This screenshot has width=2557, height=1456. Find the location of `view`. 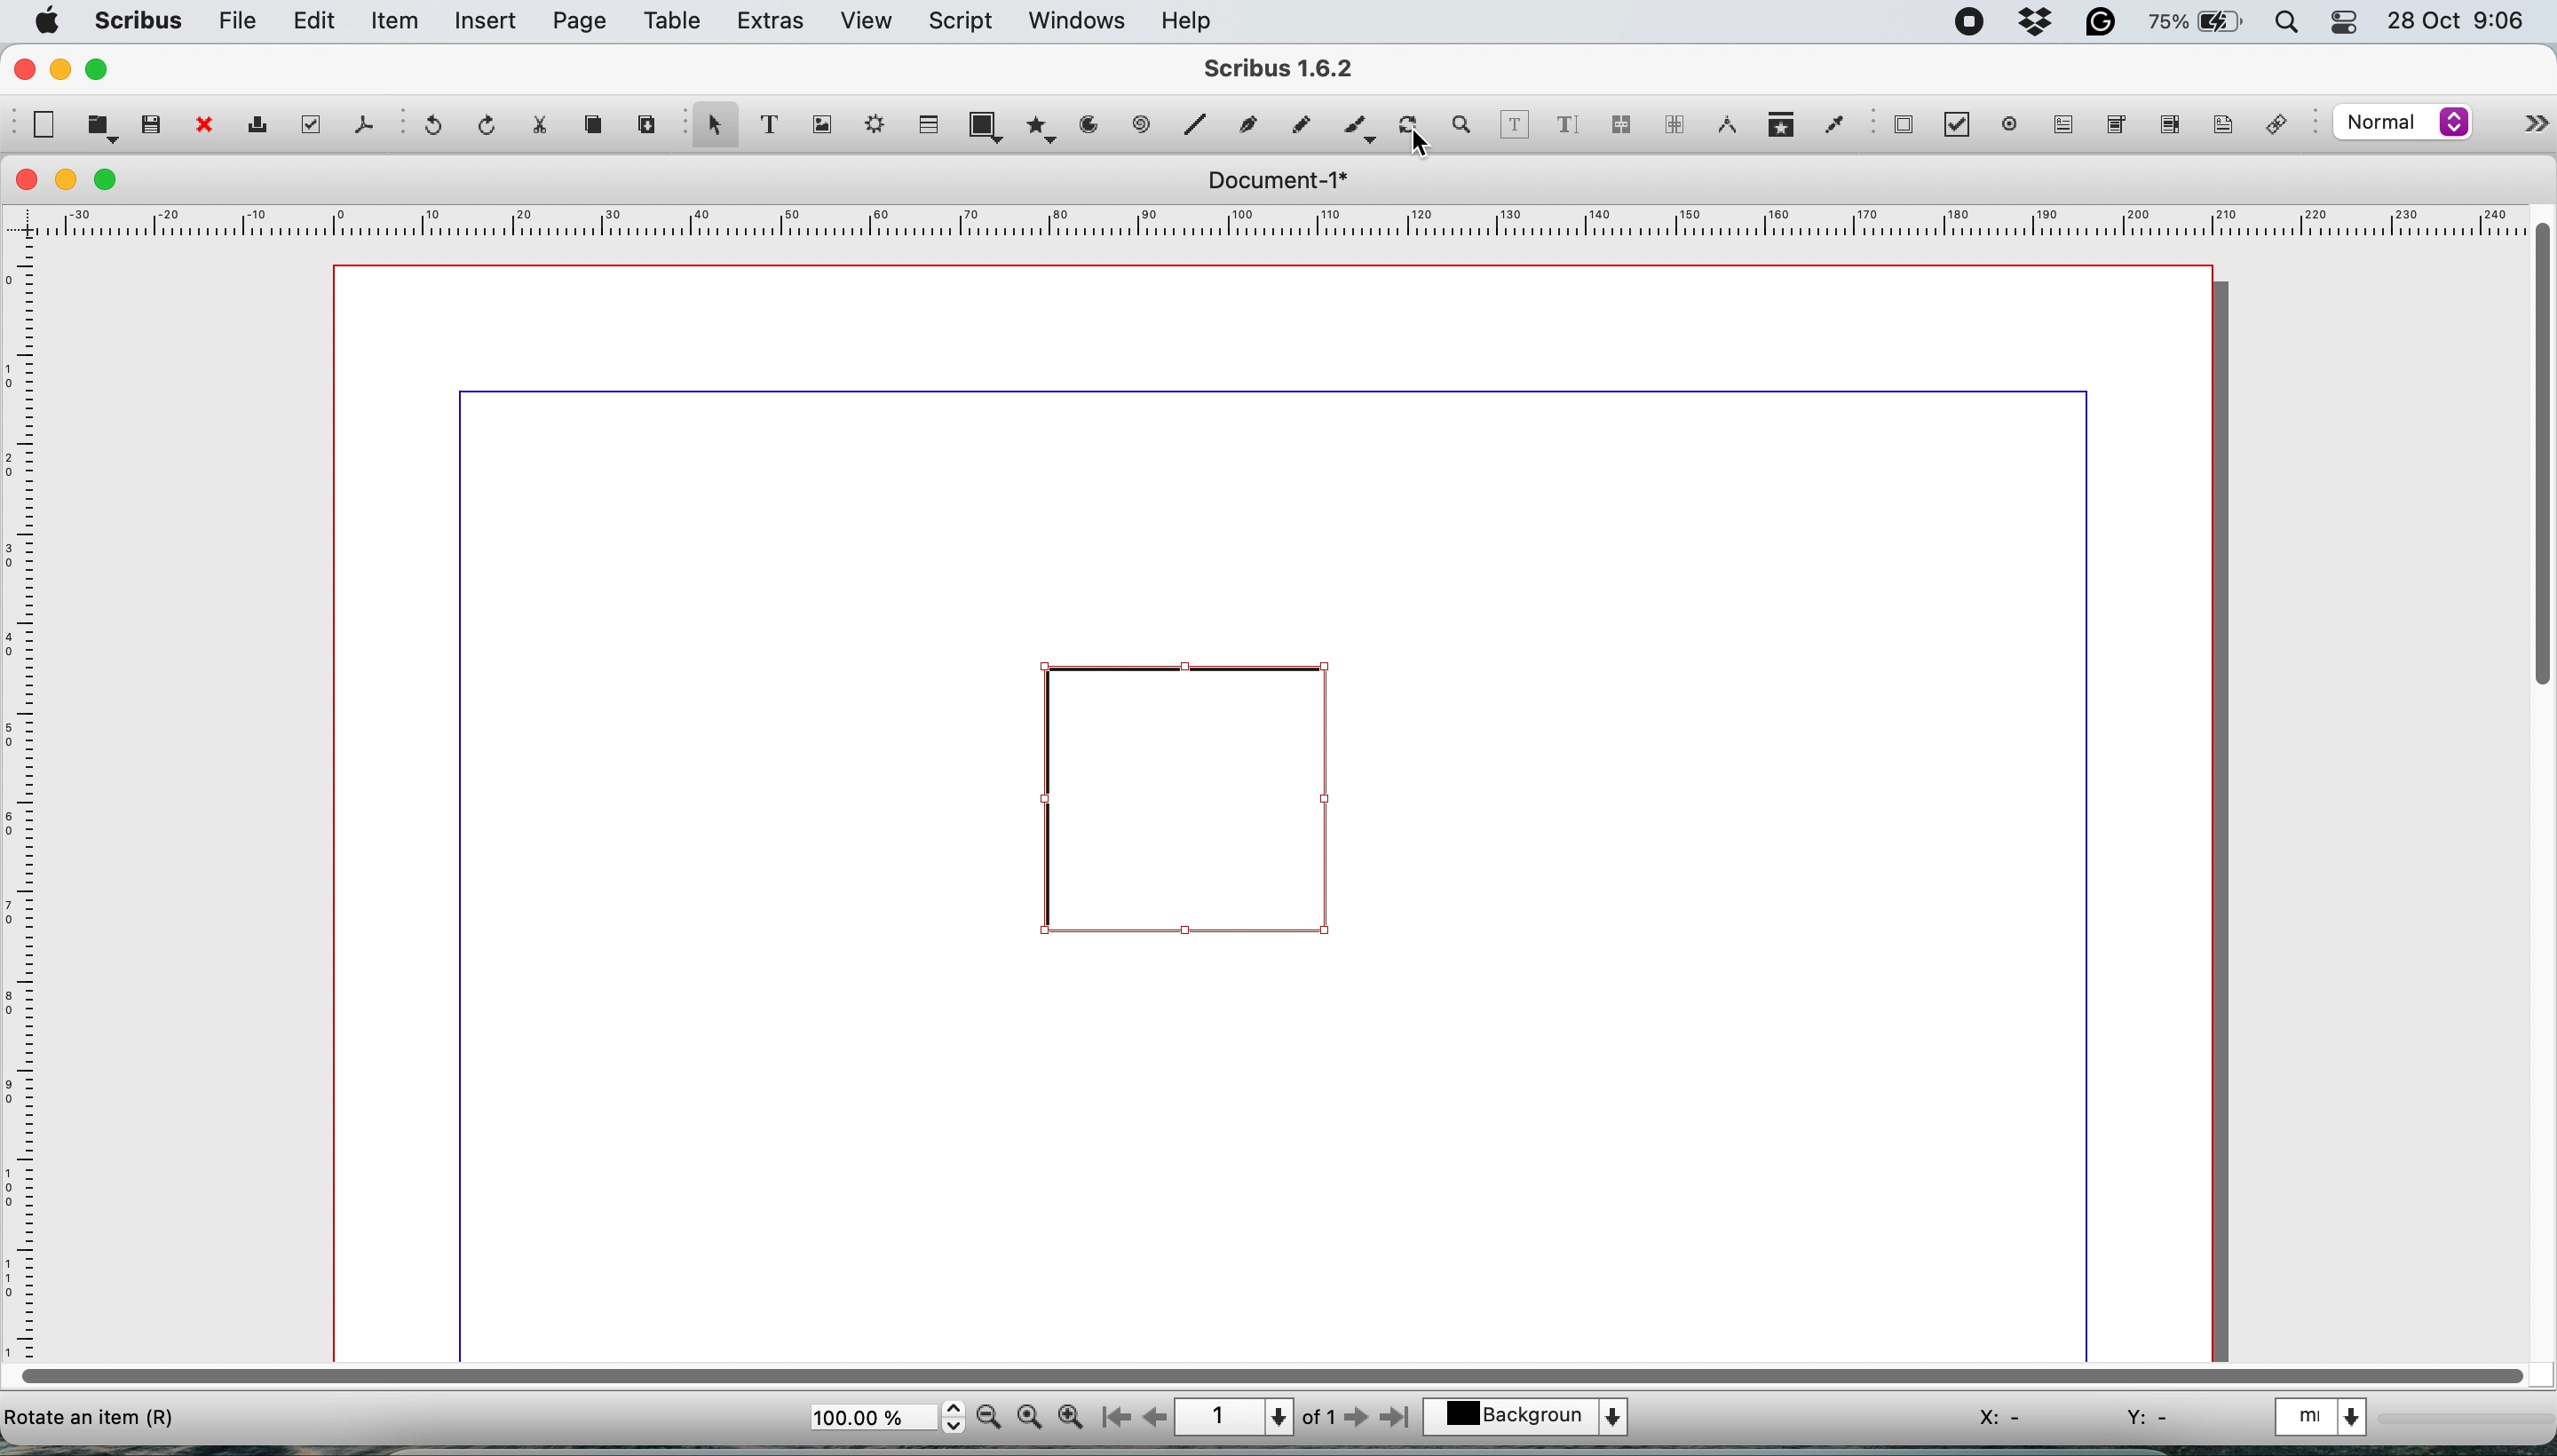

view is located at coordinates (866, 21).